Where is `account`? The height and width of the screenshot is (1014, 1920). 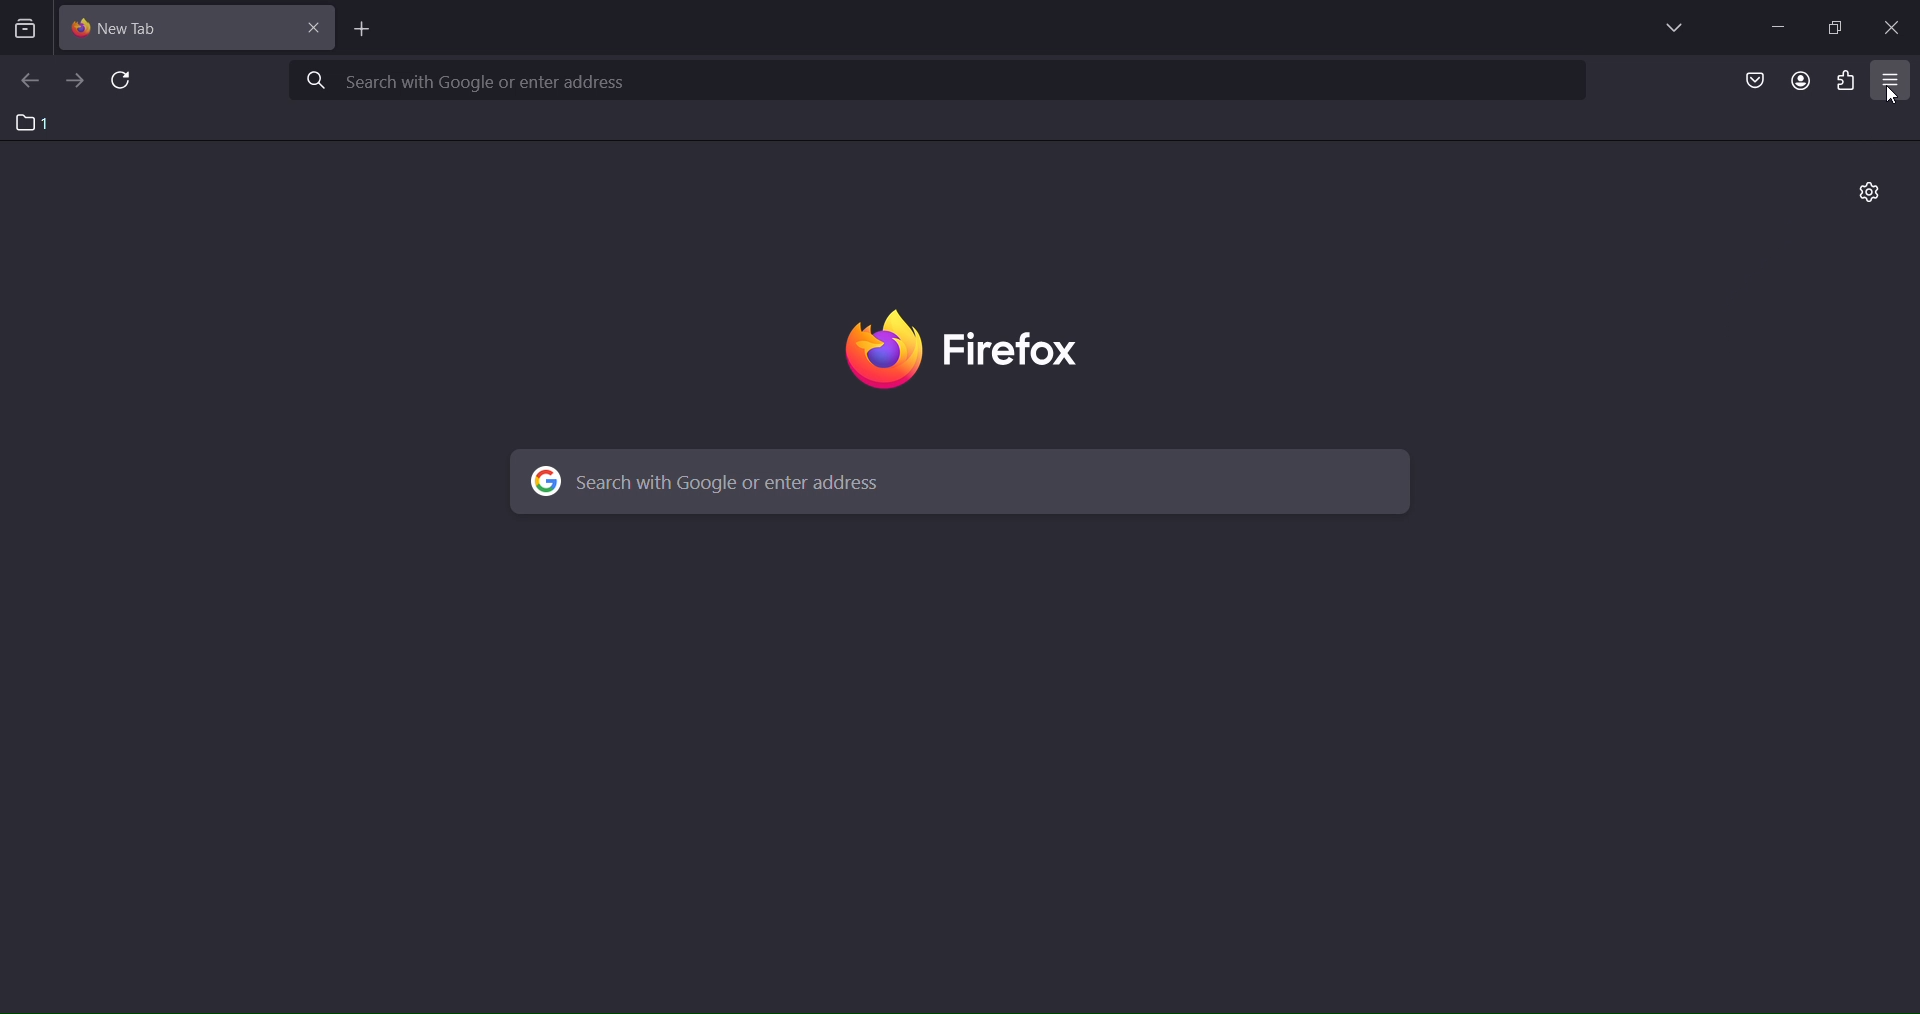 account is located at coordinates (1802, 80).